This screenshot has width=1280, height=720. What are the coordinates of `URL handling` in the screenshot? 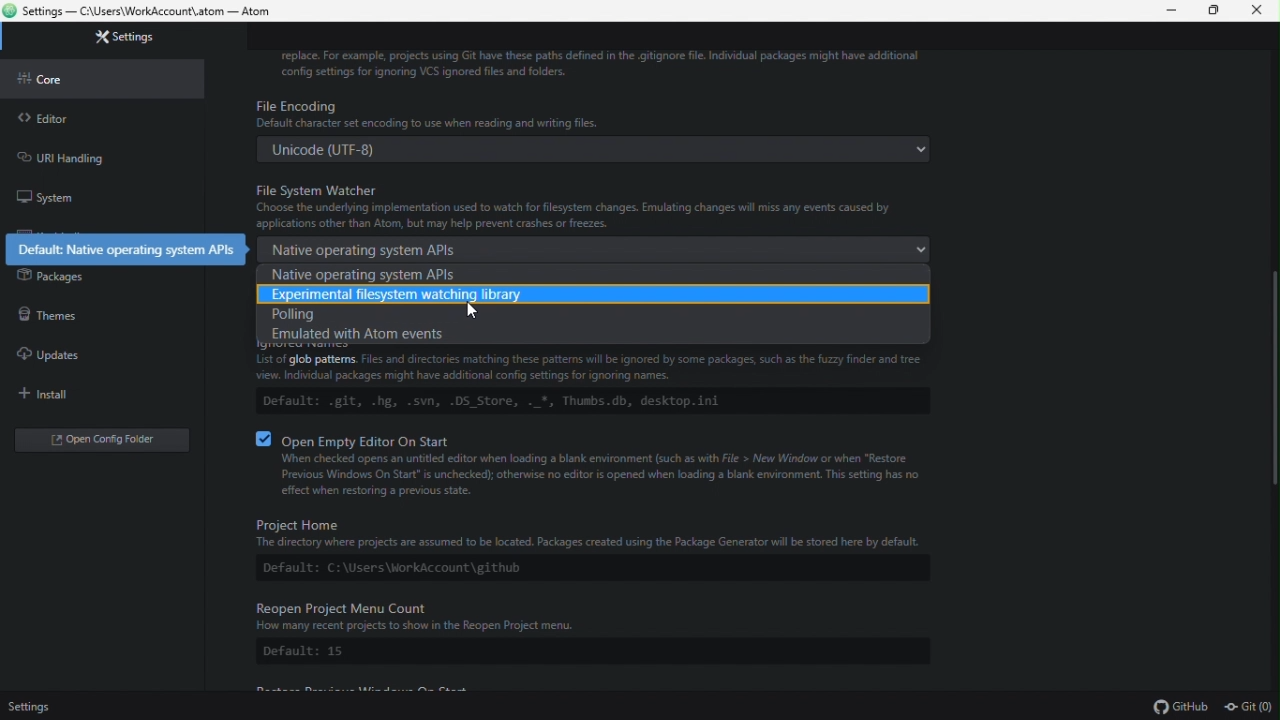 It's located at (91, 155).